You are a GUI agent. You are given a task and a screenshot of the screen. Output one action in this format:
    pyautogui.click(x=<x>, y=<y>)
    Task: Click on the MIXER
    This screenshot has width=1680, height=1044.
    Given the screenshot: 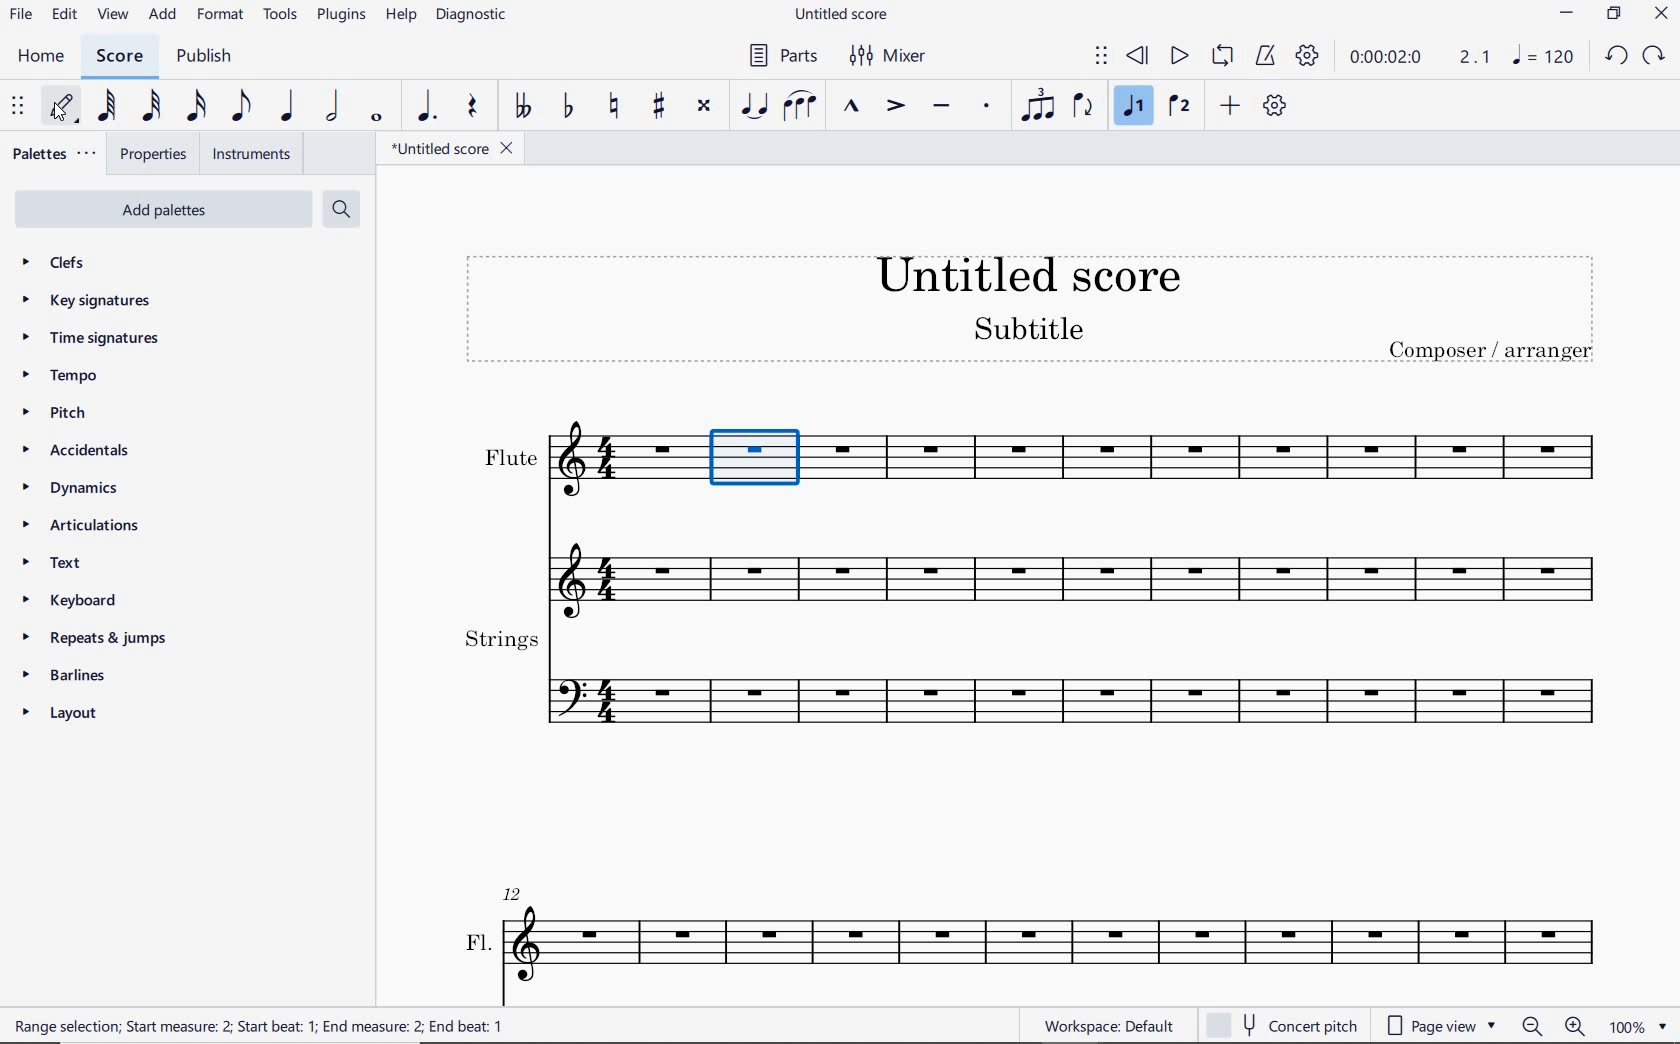 What is the action you would take?
    pyautogui.click(x=890, y=57)
    